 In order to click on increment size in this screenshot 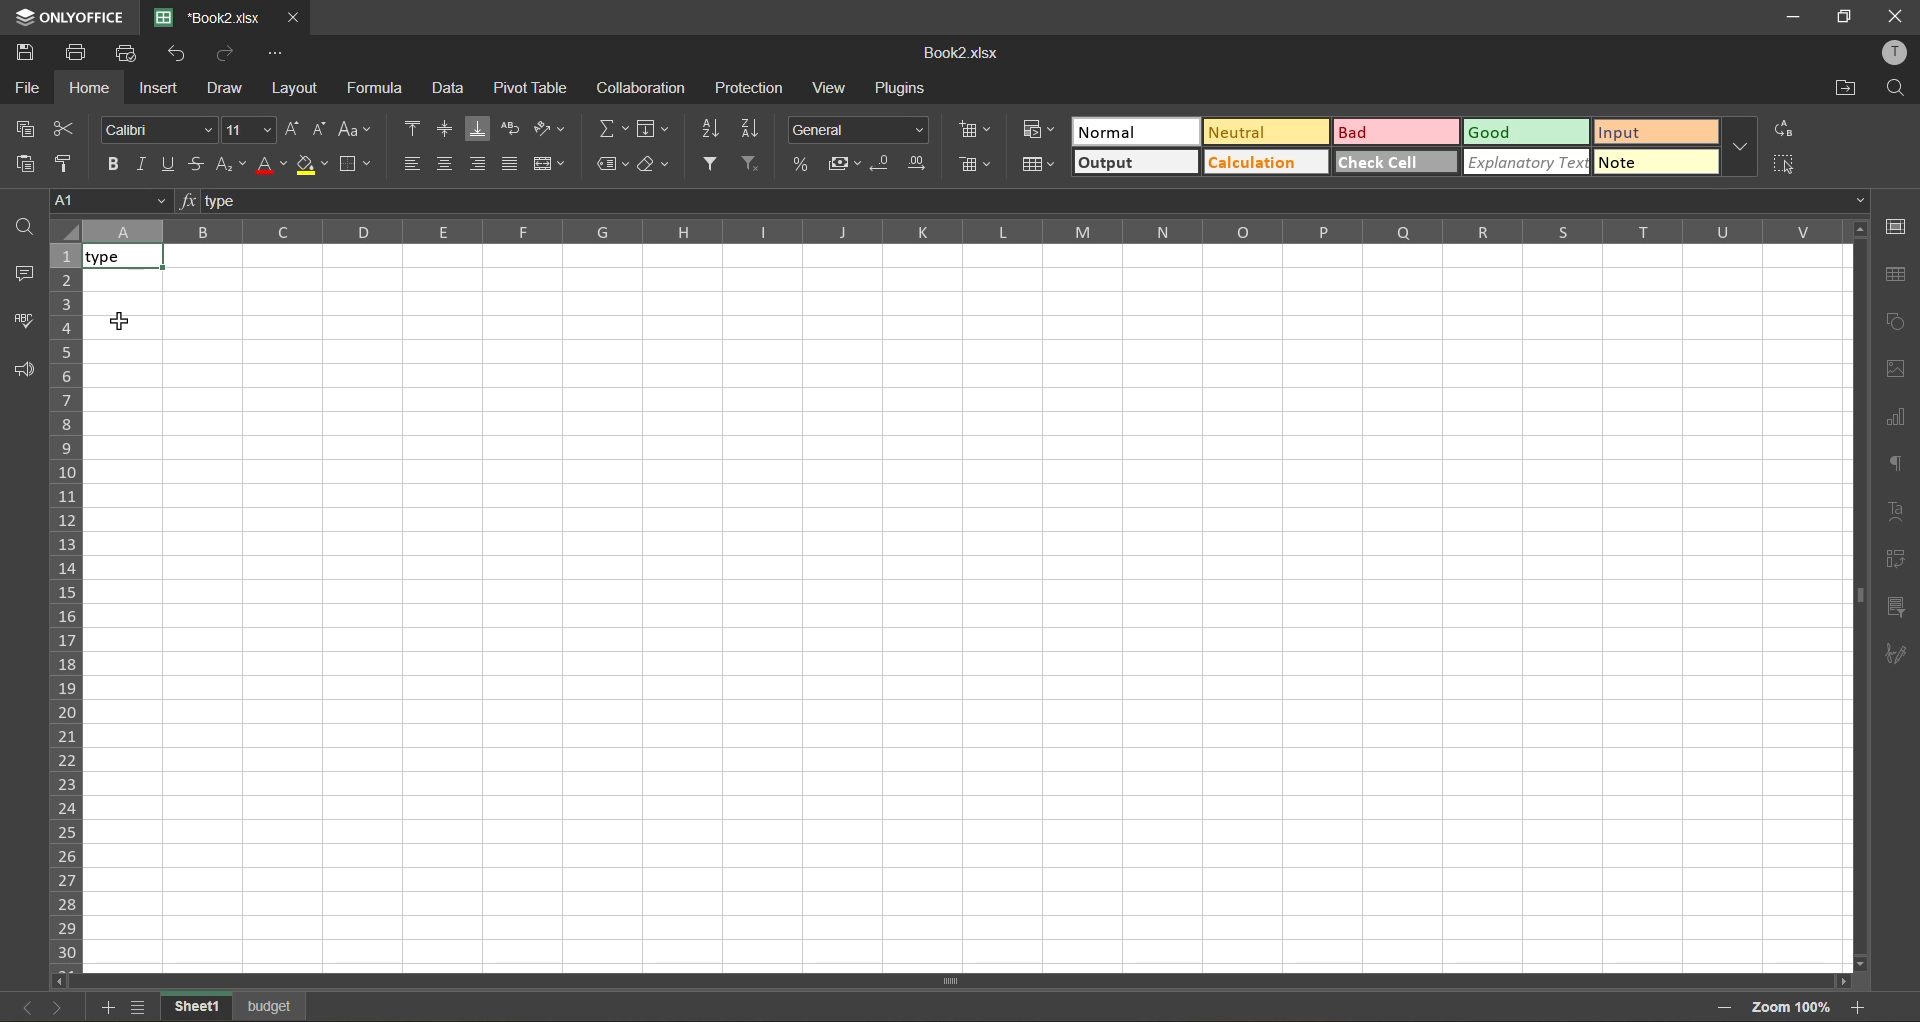, I will do `click(290, 130)`.